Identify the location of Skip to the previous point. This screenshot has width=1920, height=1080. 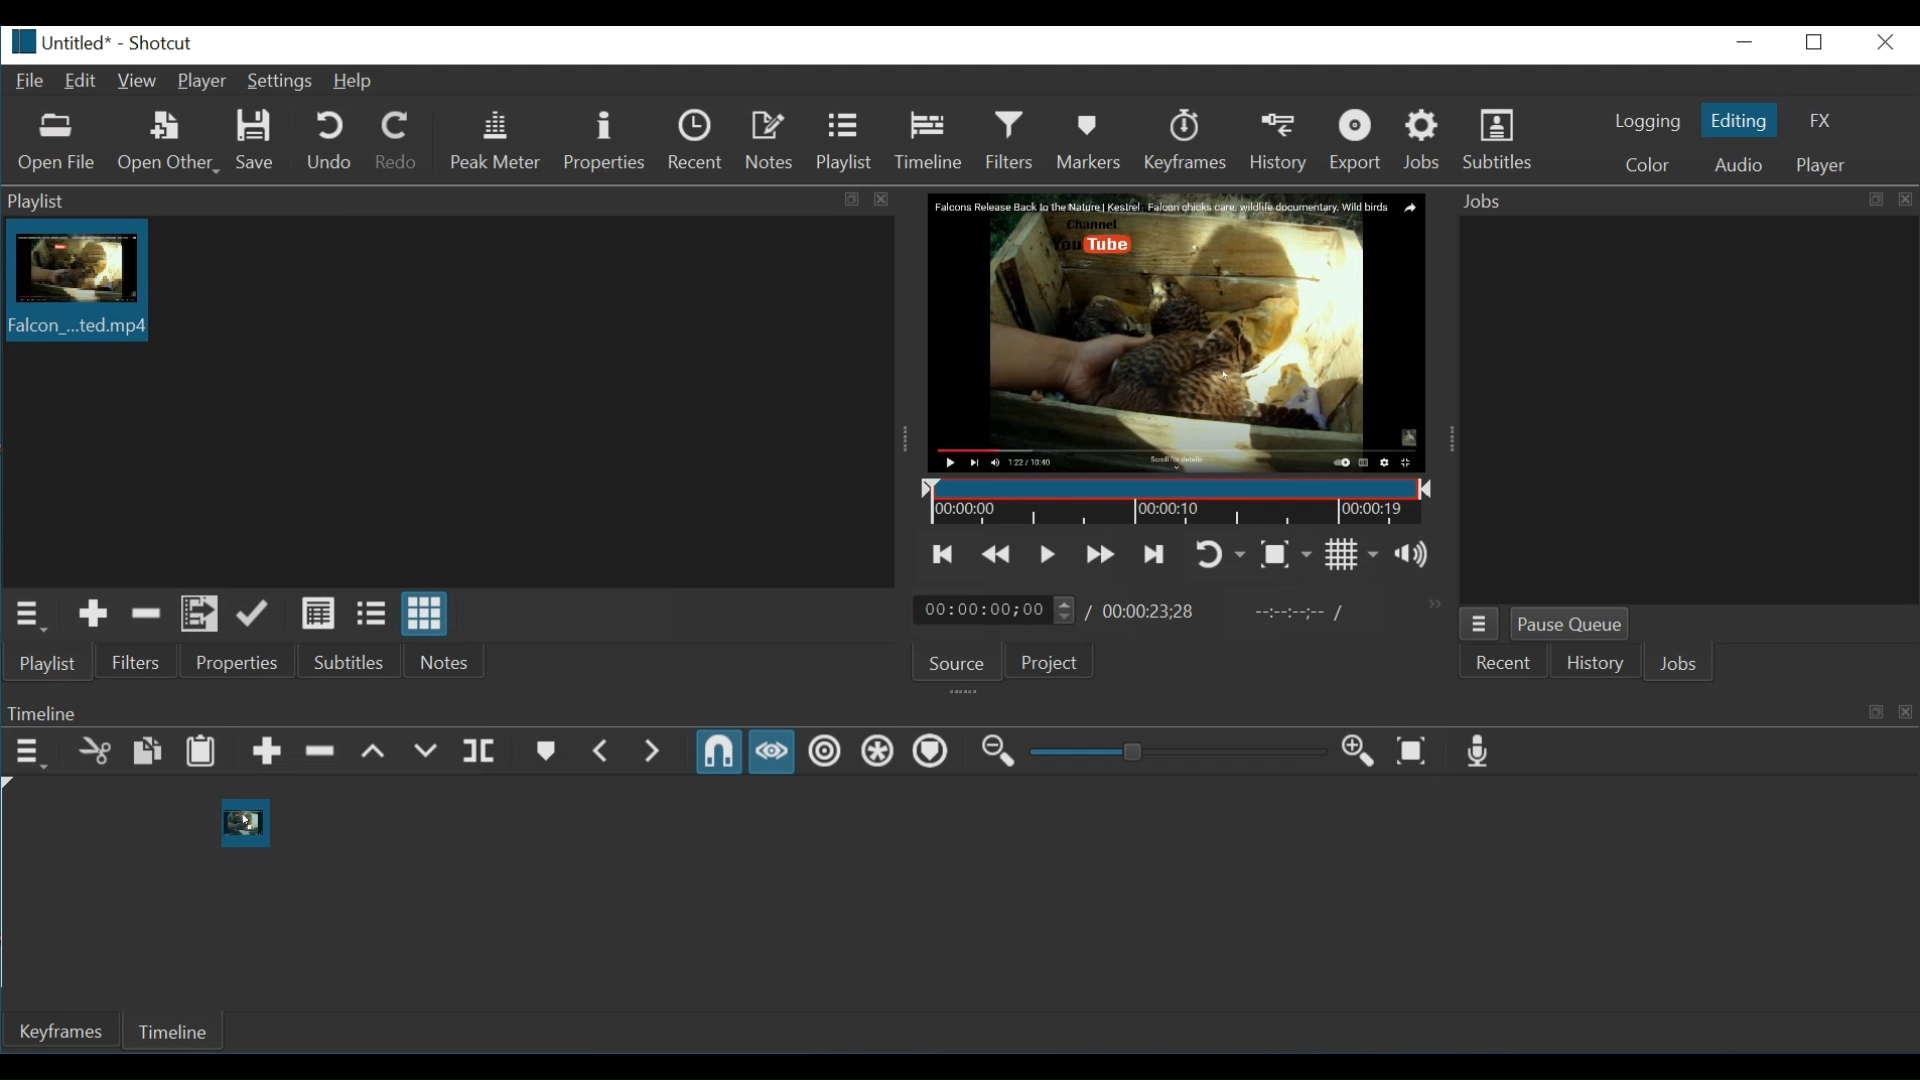
(944, 555).